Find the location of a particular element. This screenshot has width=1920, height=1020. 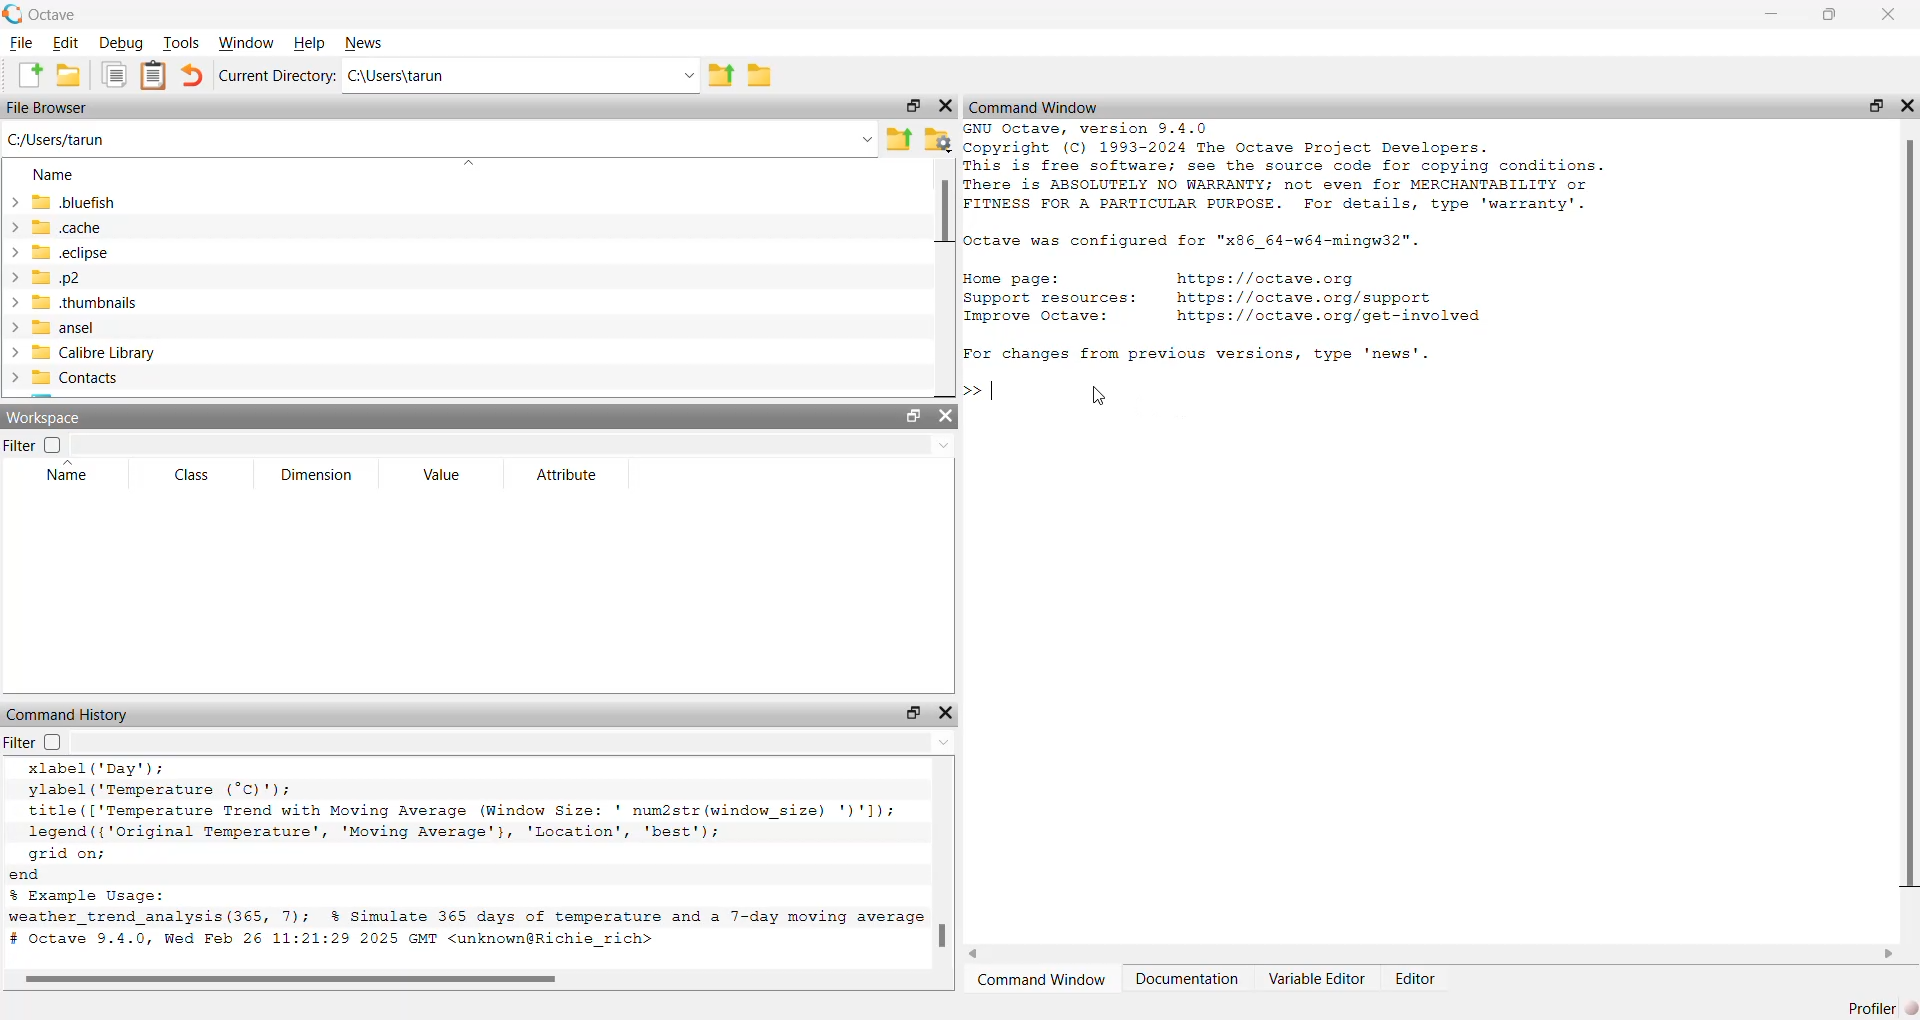

Editor is located at coordinates (1416, 978).